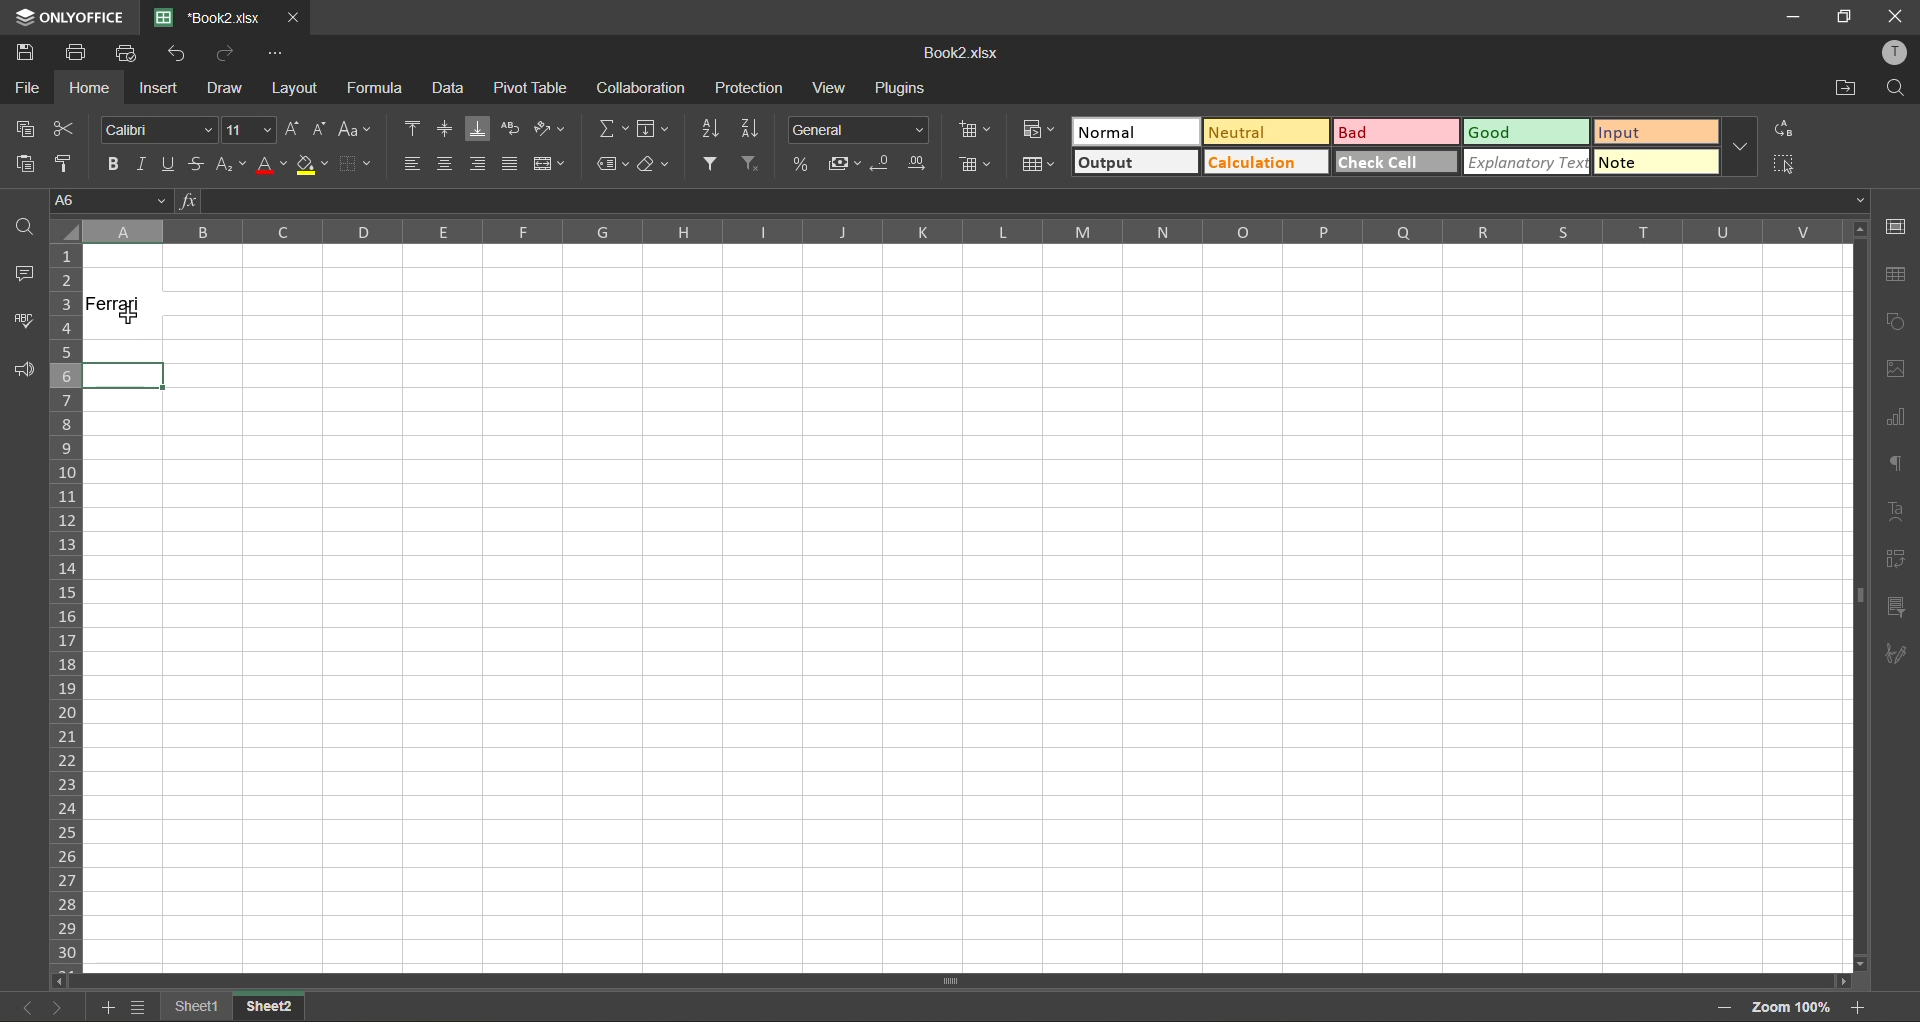  What do you see at coordinates (143, 160) in the screenshot?
I see `italic` at bounding box center [143, 160].